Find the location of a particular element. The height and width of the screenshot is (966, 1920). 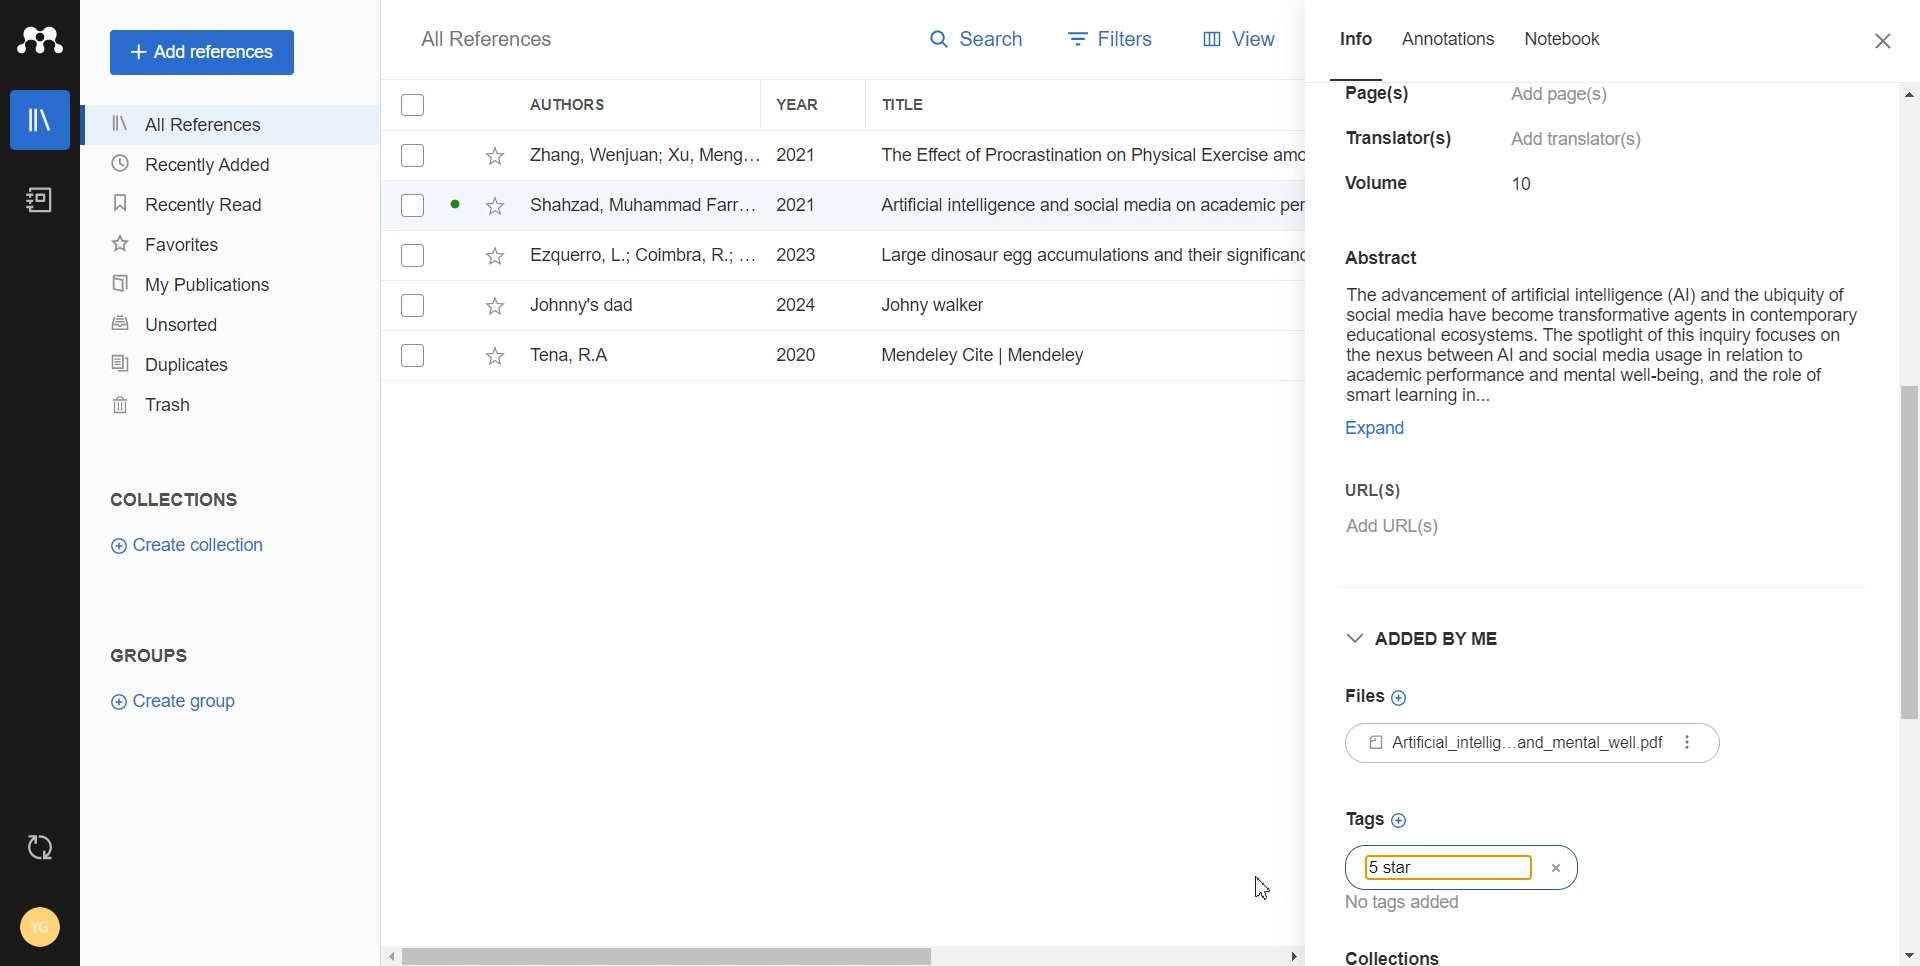

Recently Read is located at coordinates (225, 204).